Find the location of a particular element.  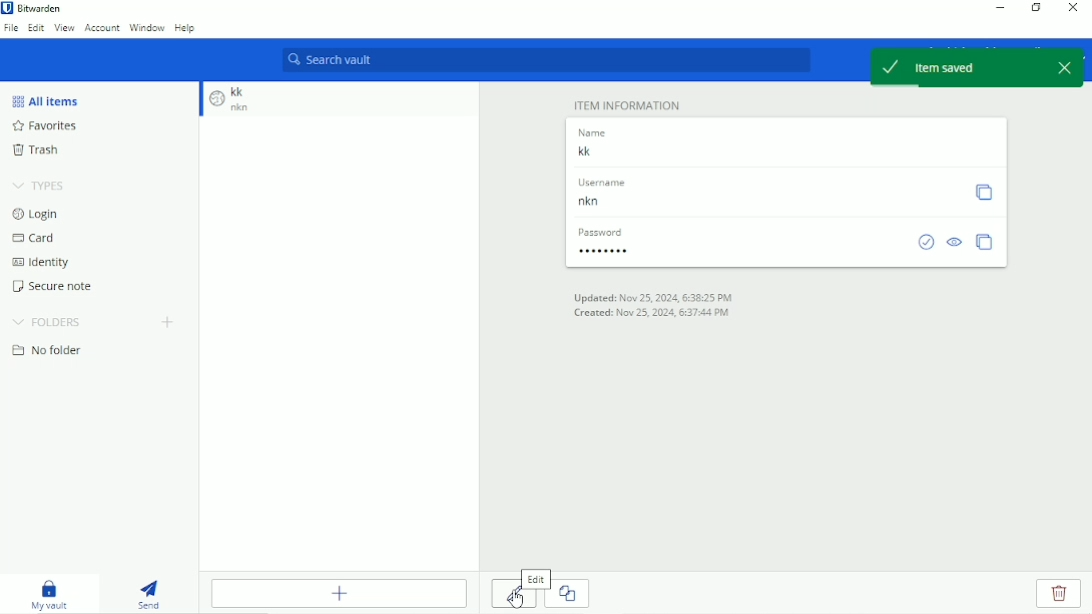

Copy is located at coordinates (986, 242).